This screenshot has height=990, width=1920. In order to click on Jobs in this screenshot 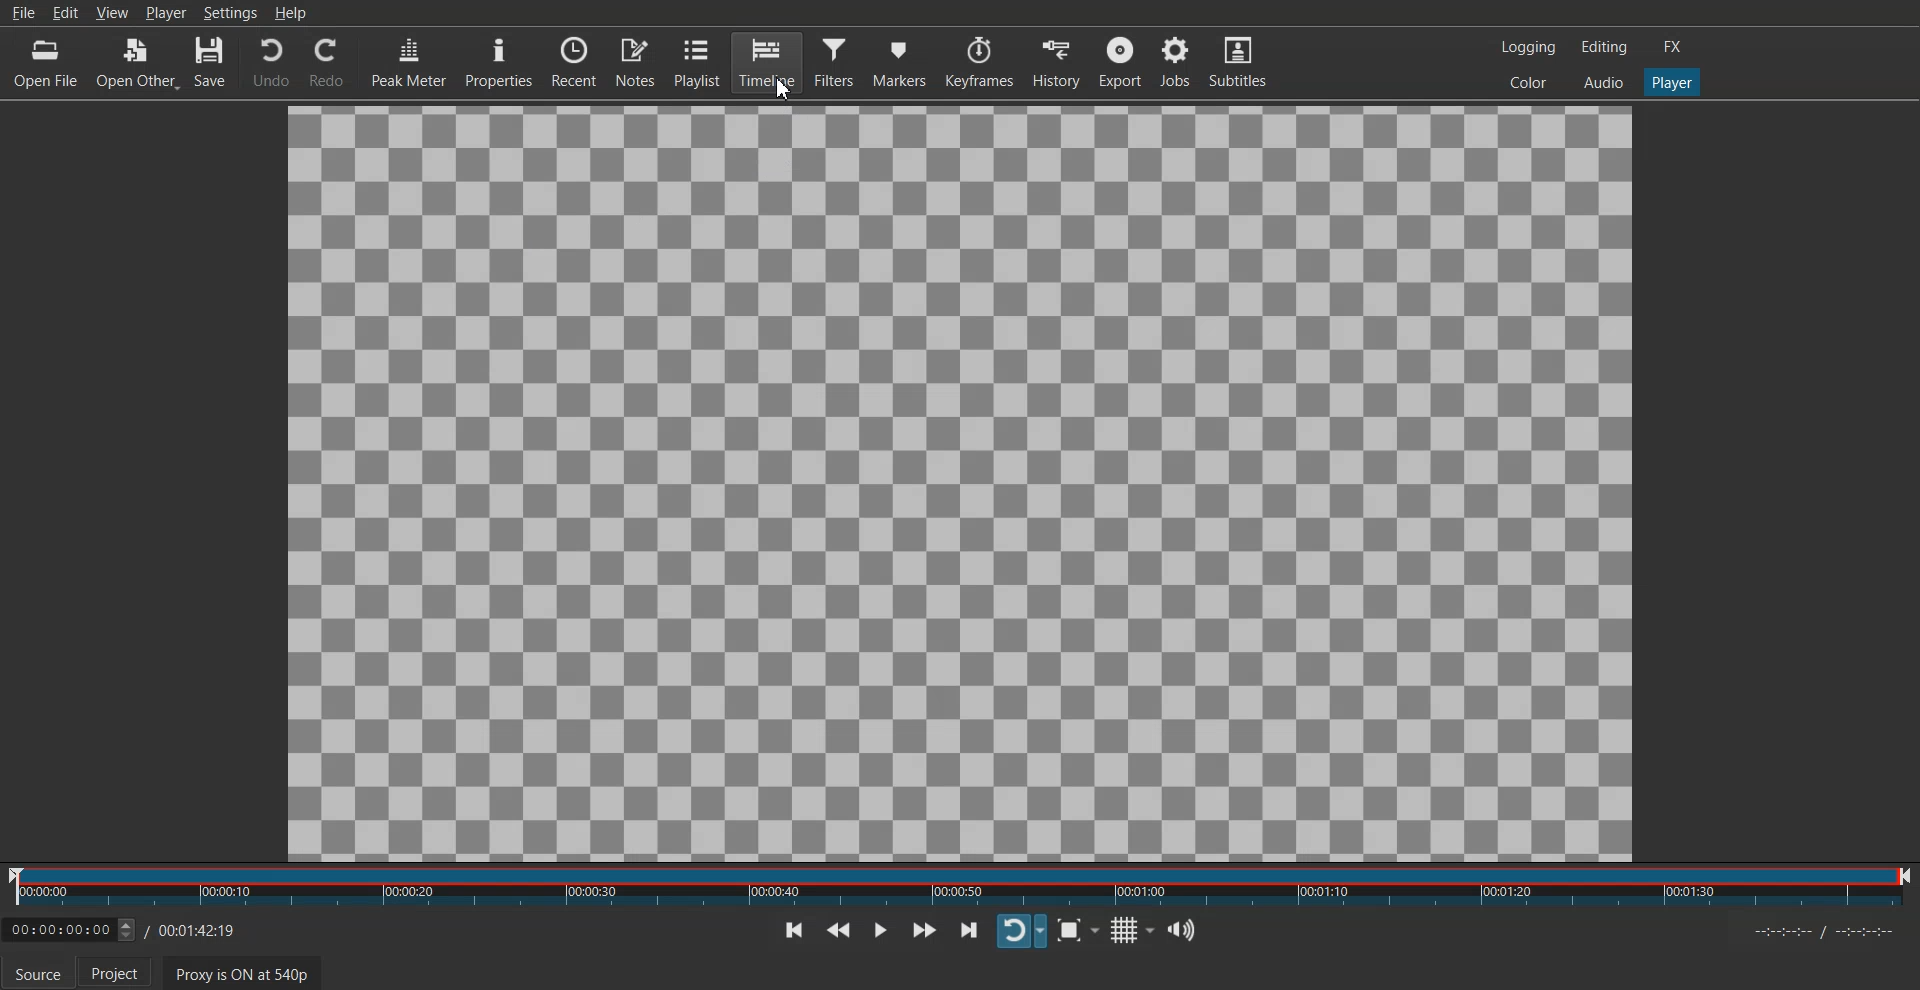, I will do `click(1174, 60)`.